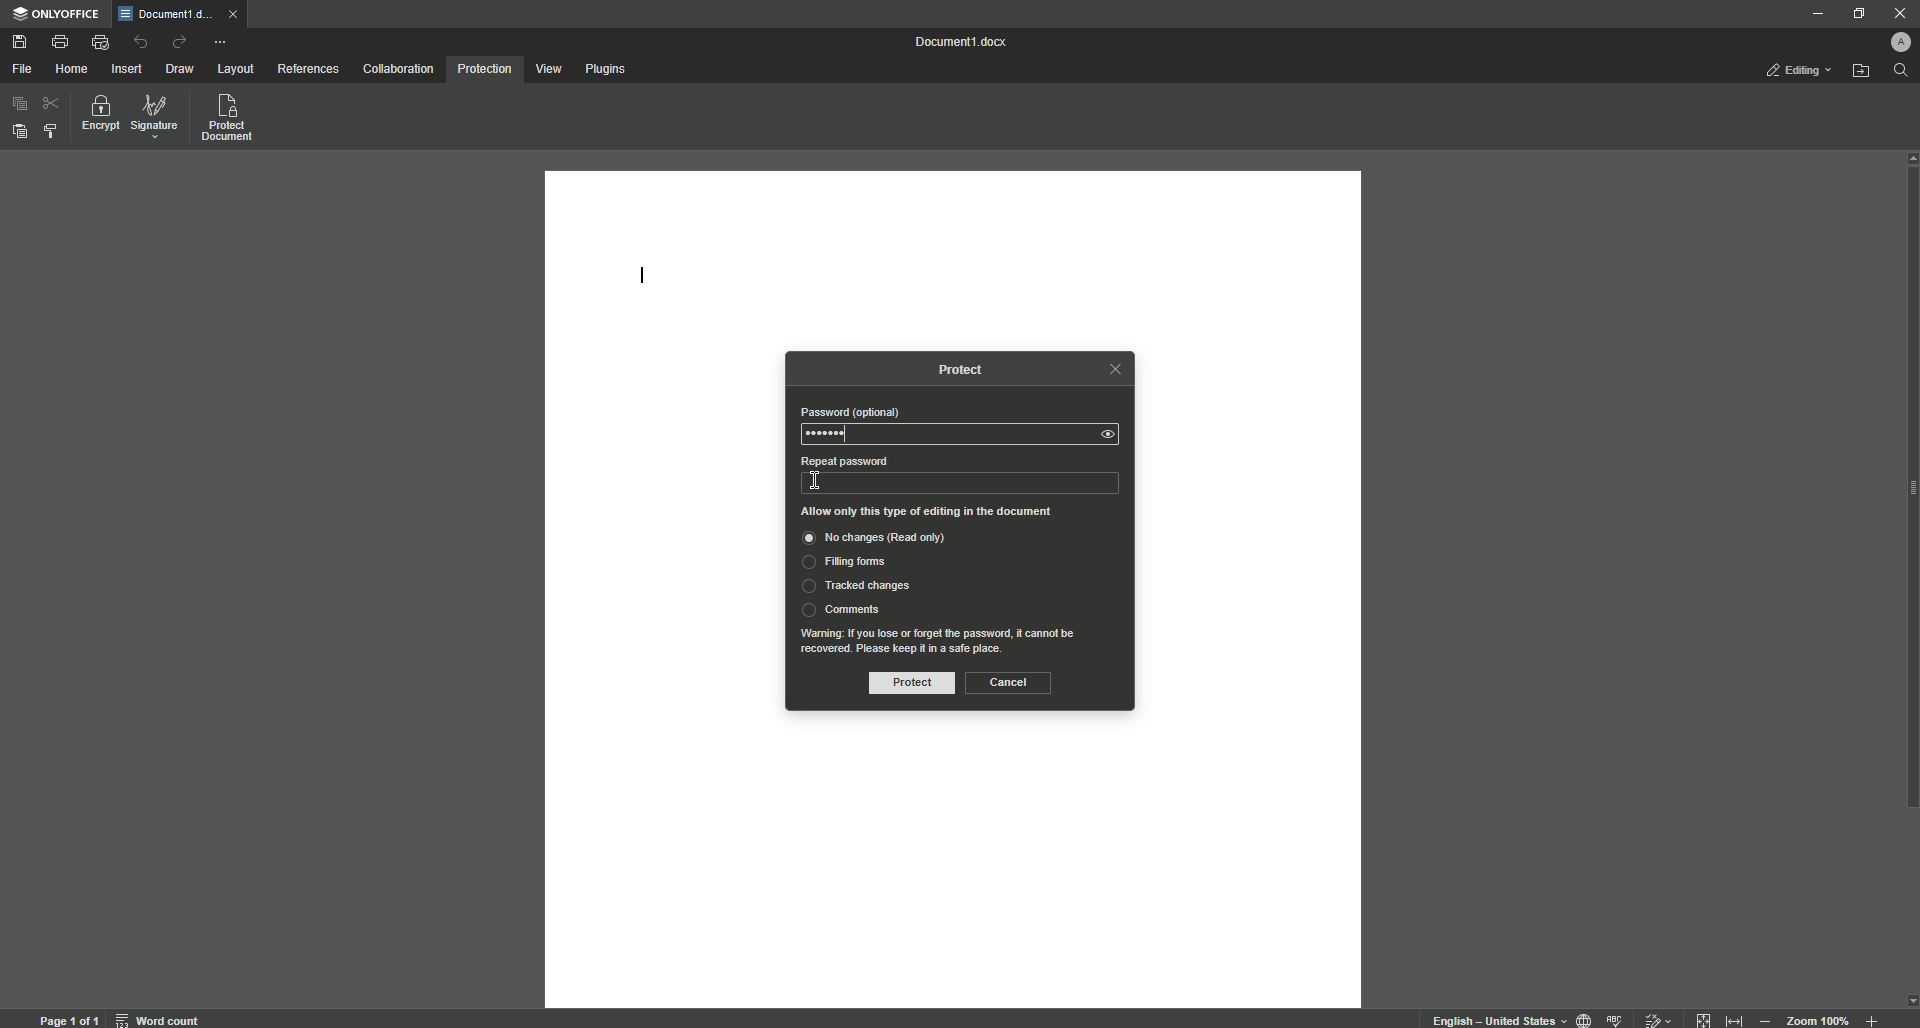  What do you see at coordinates (1114, 369) in the screenshot?
I see `close` at bounding box center [1114, 369].